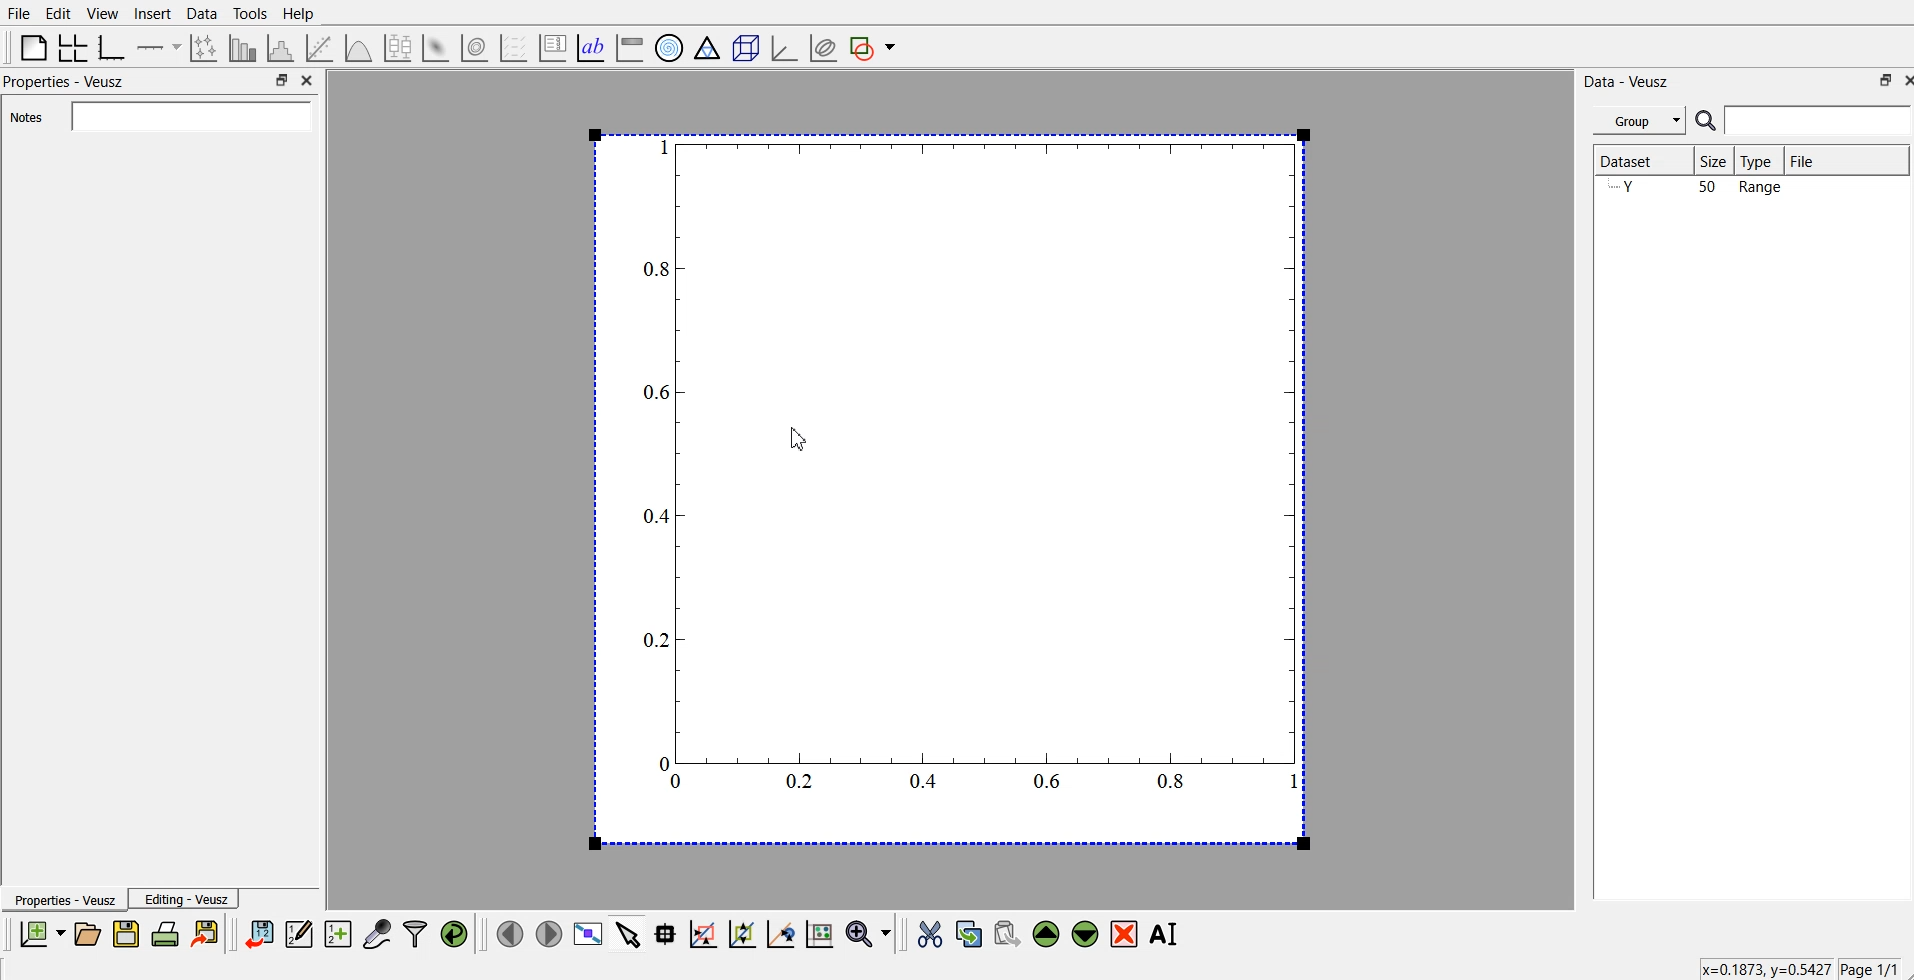 The image size is (1914, 980). What do you see at coordinates (1633, 157) in the screenshot?
I see `Dataset` at bounding box center [1633, 157].